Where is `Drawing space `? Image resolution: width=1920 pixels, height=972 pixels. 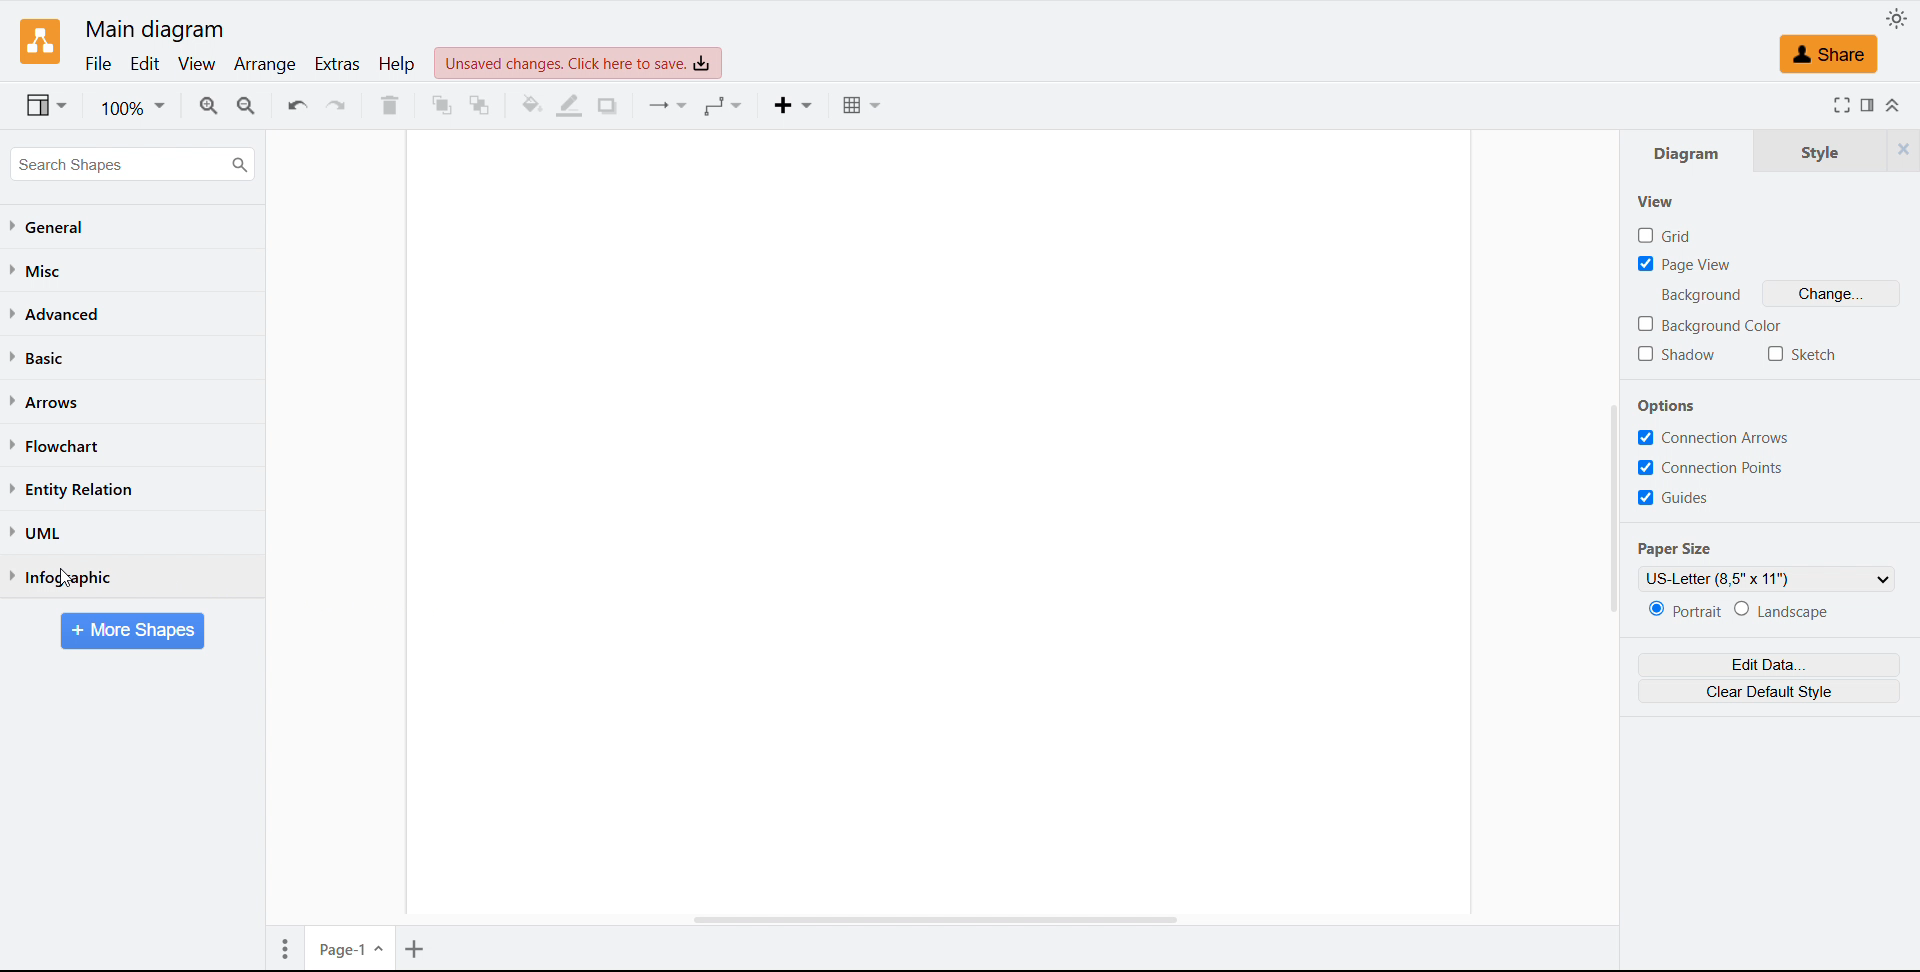
Drawing space  is located at coordinates (941, 523).